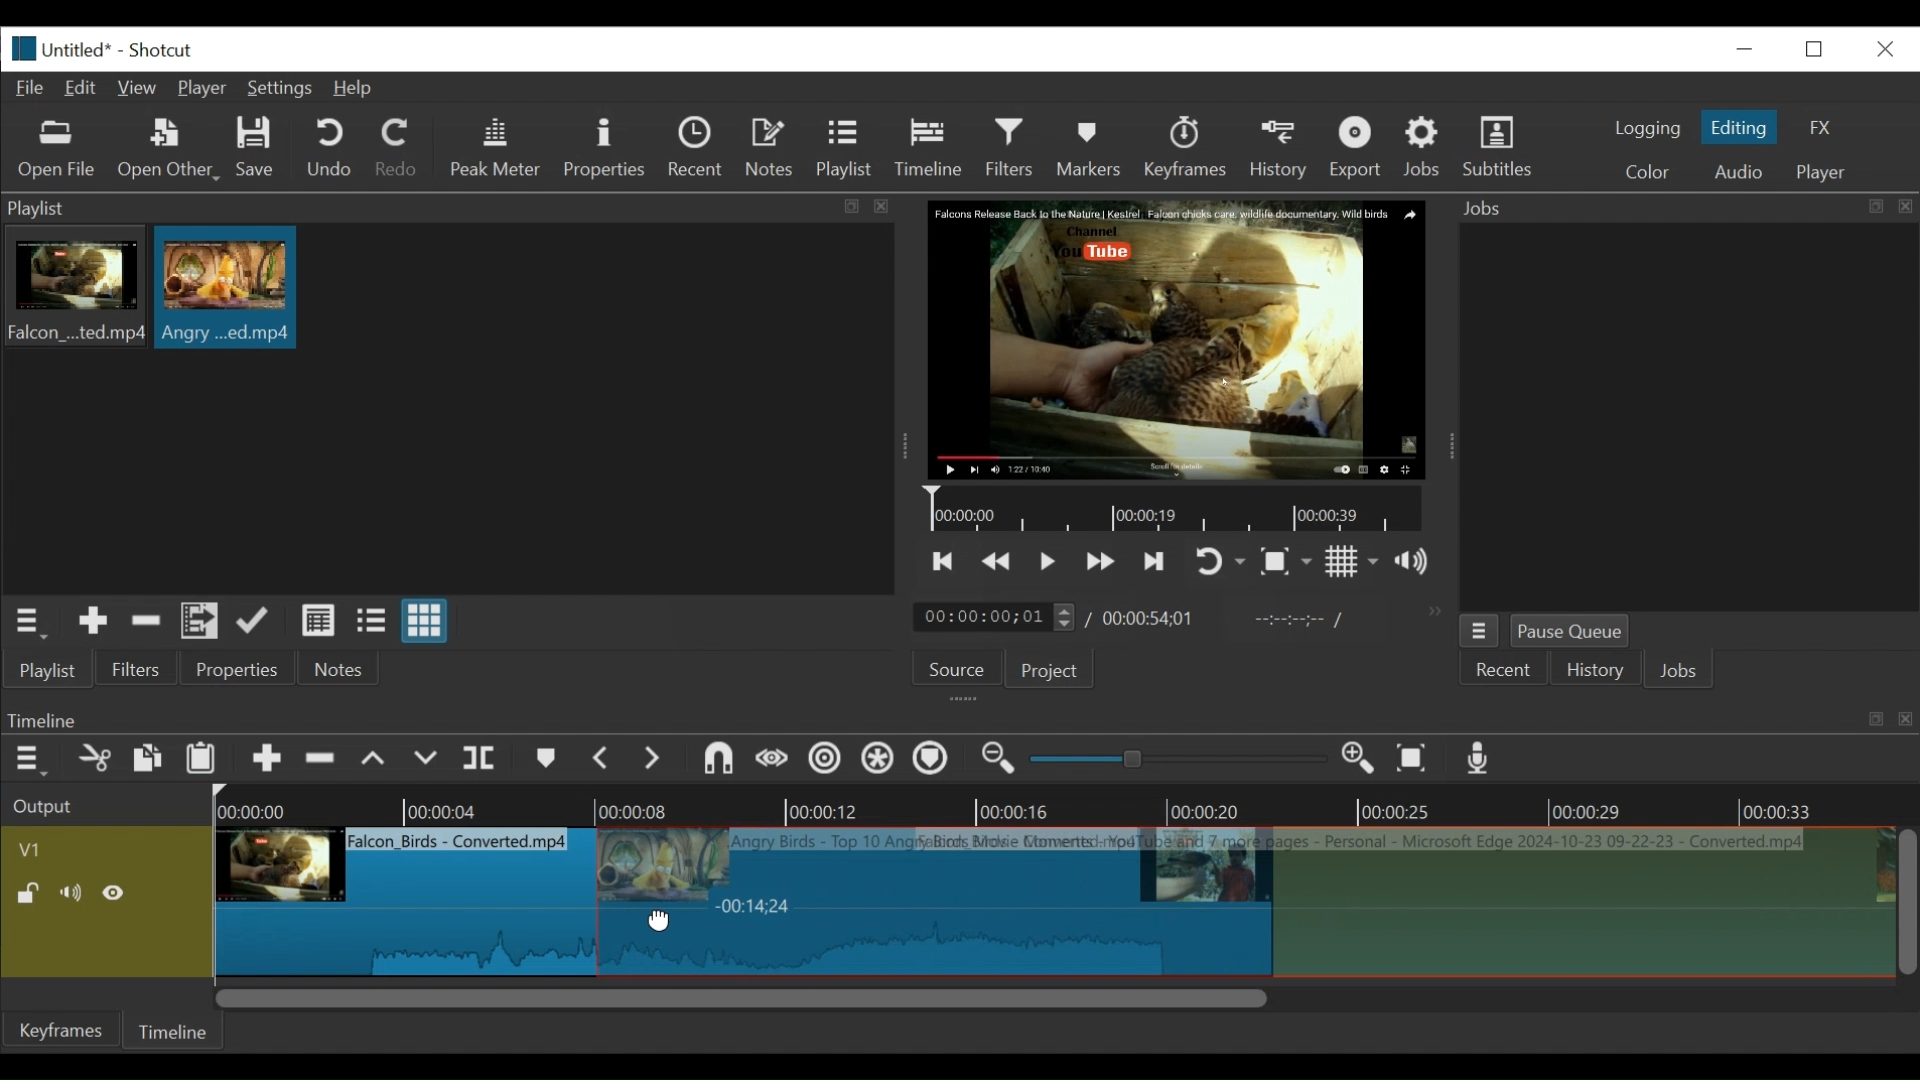  What do you see at coordinates (376, 761) in the screenshot?
I see `lift` at bounding box center [376, 761].